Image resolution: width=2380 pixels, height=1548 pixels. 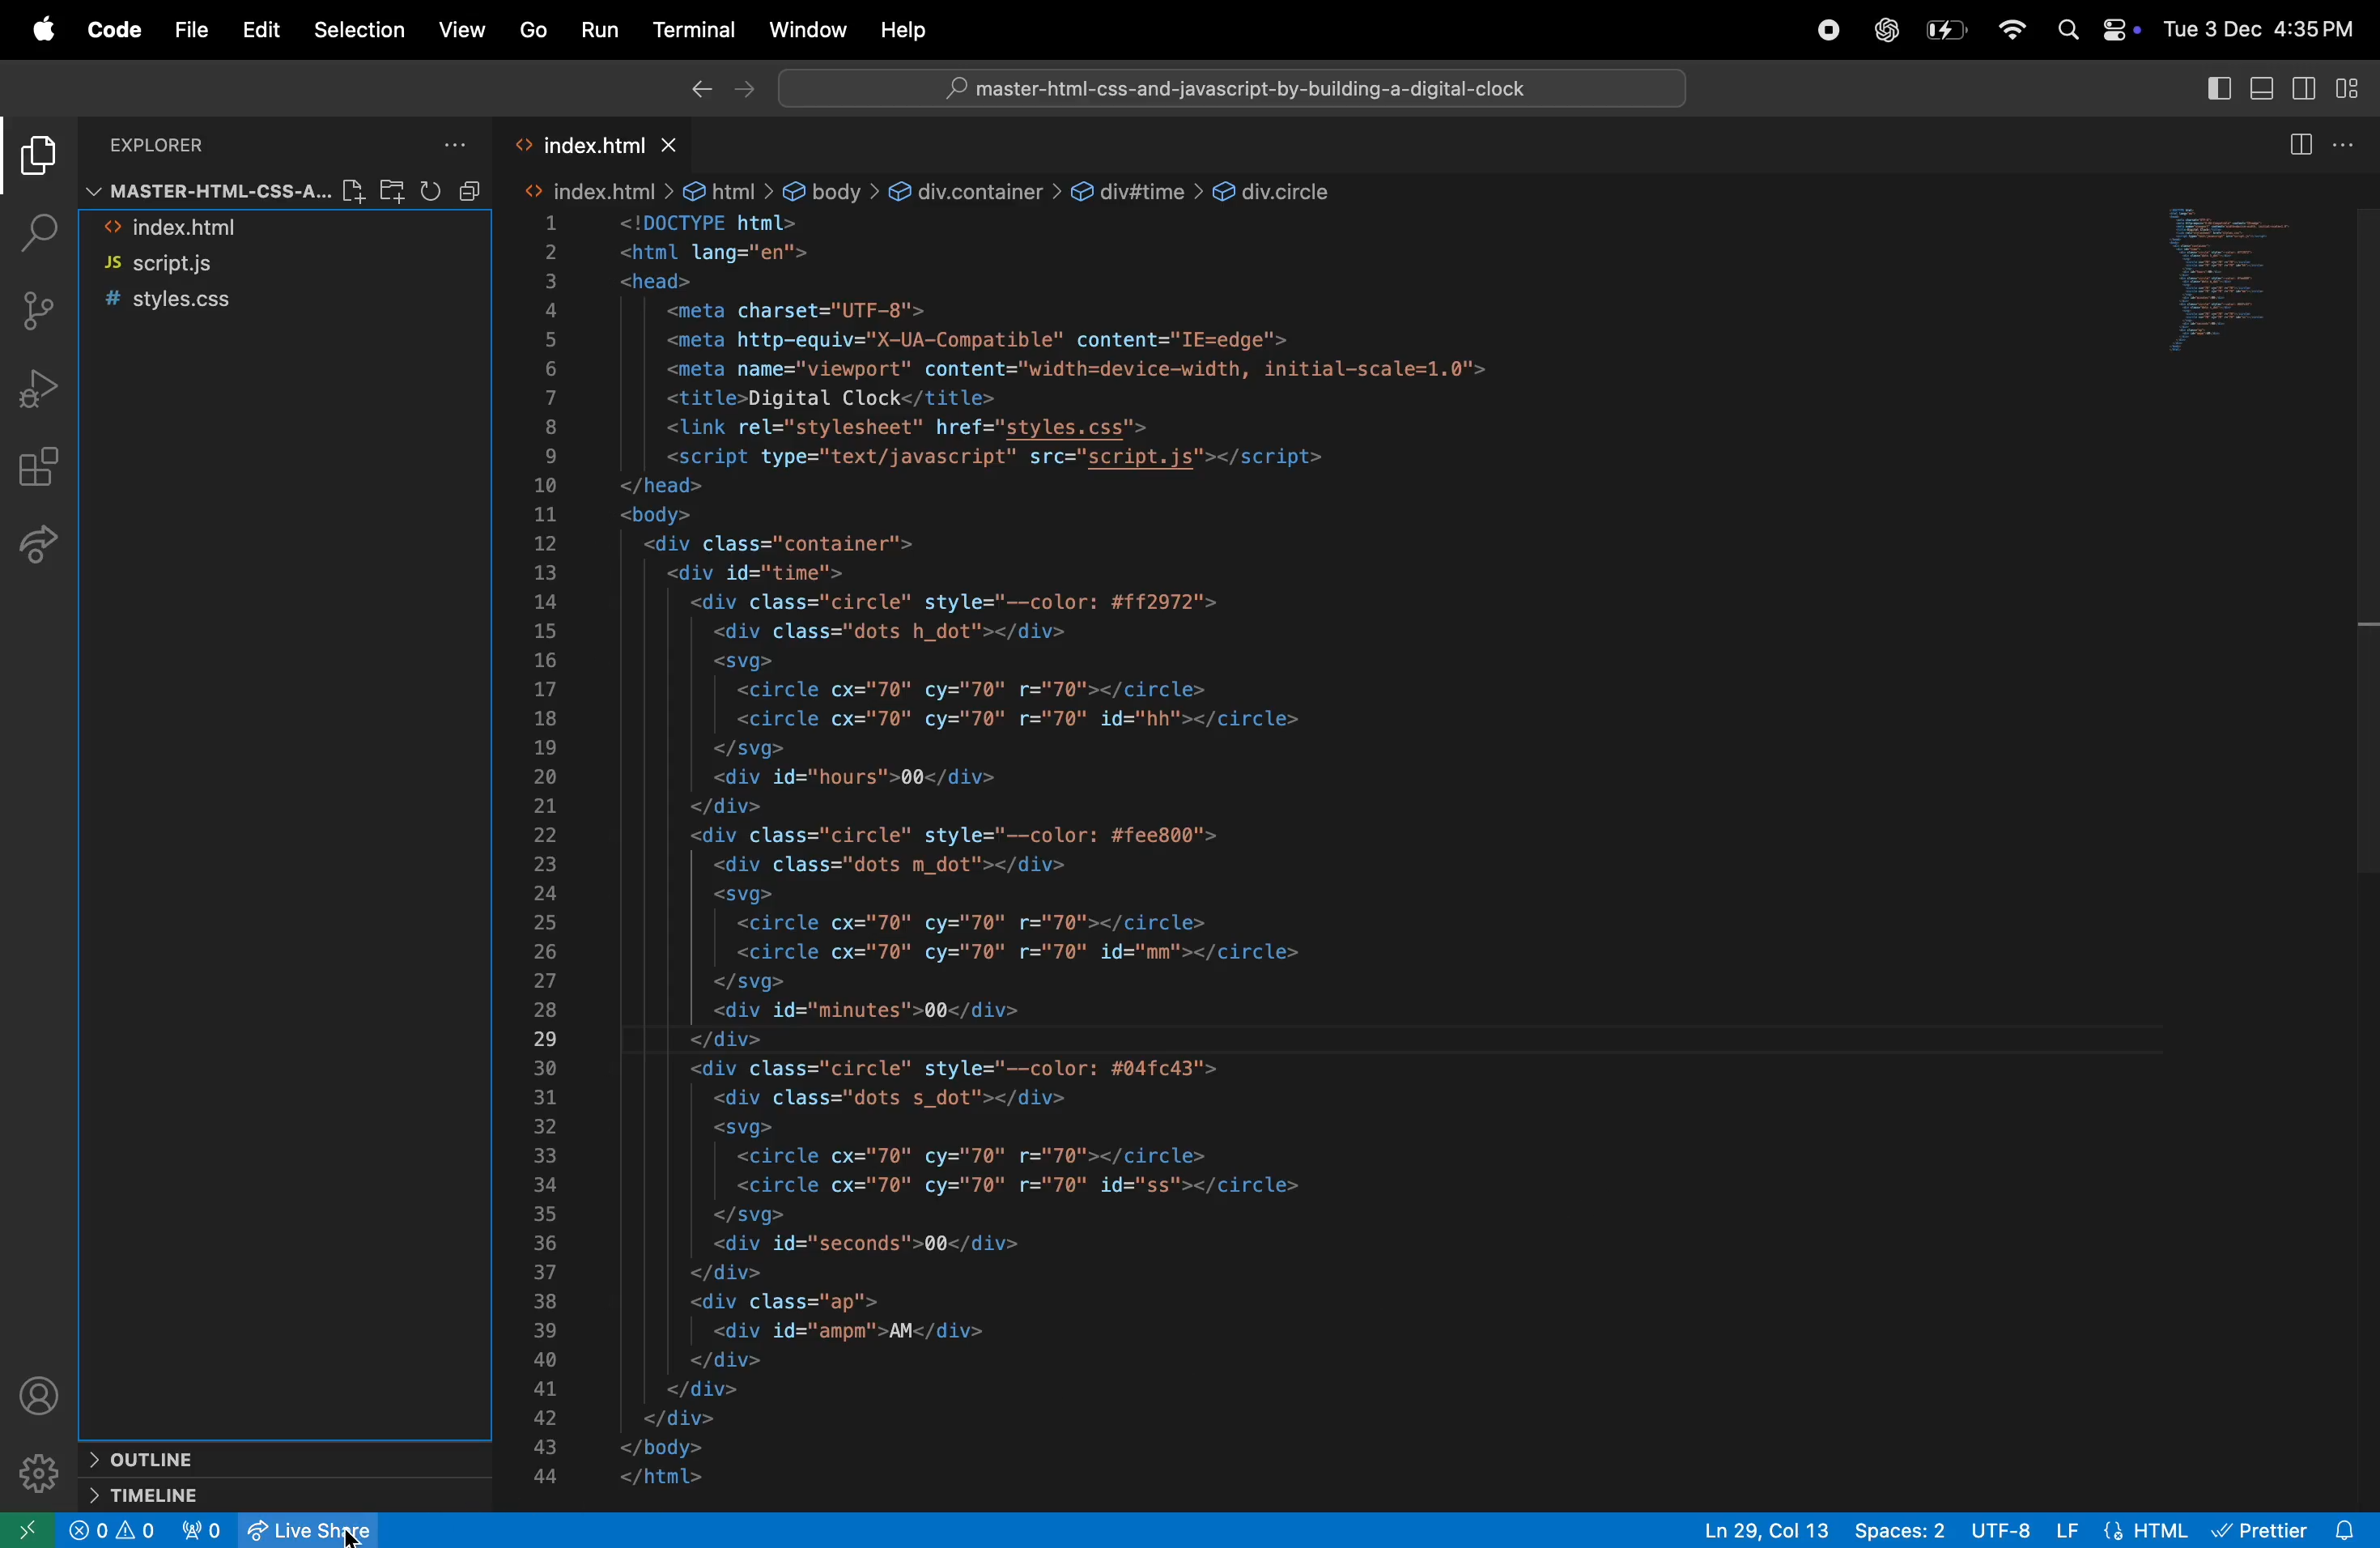 I want to click on battery, so click(x=1943, y=29).